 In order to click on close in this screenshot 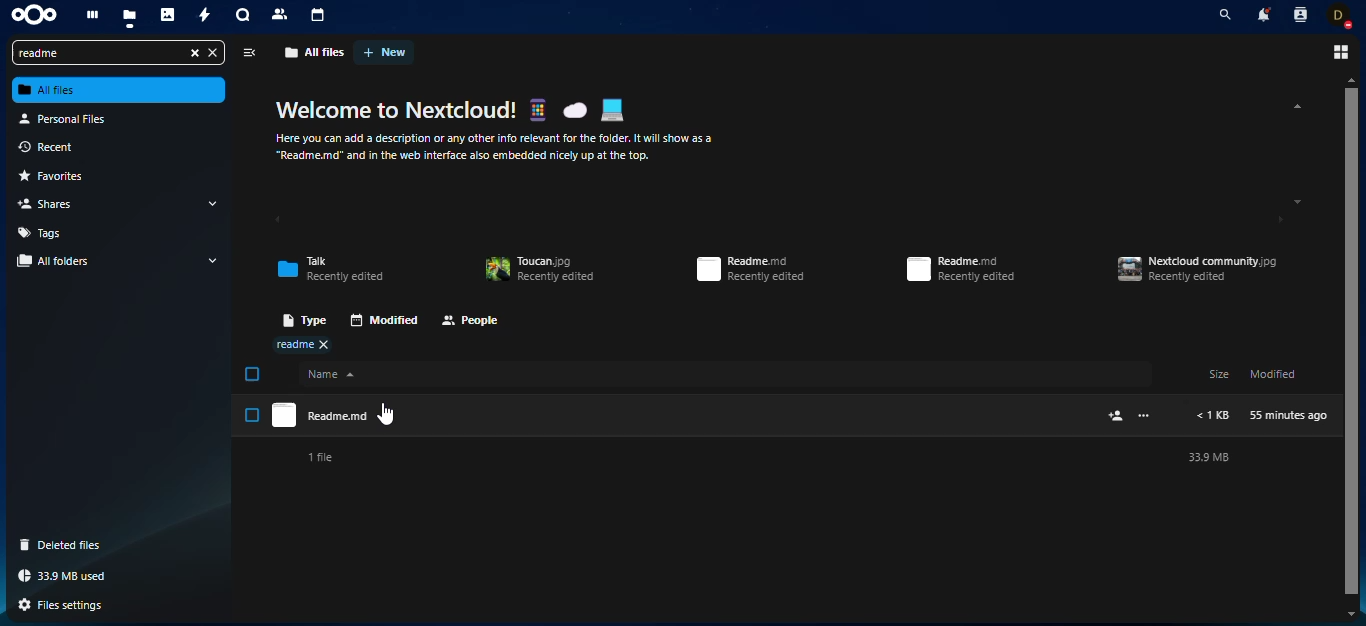, I will do `click(192, 53)`.